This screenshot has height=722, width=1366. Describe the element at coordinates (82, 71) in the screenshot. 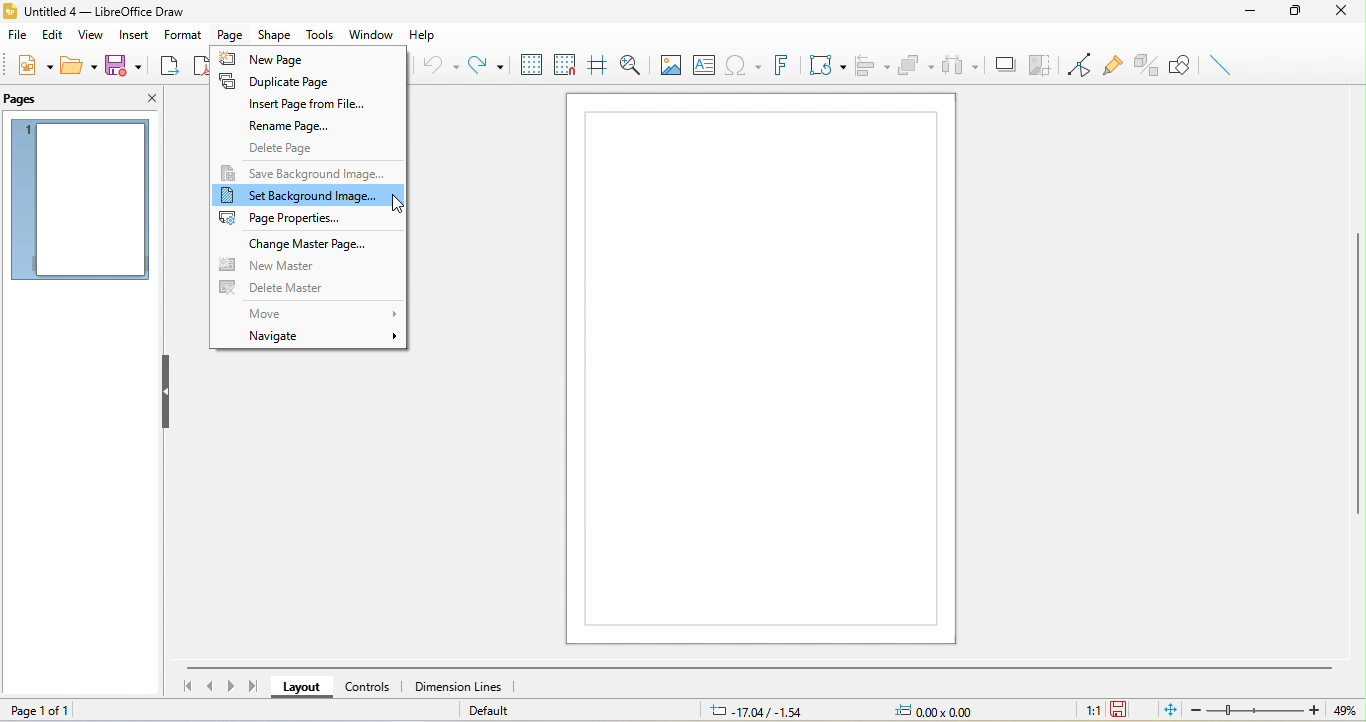

I see `open` at that location.